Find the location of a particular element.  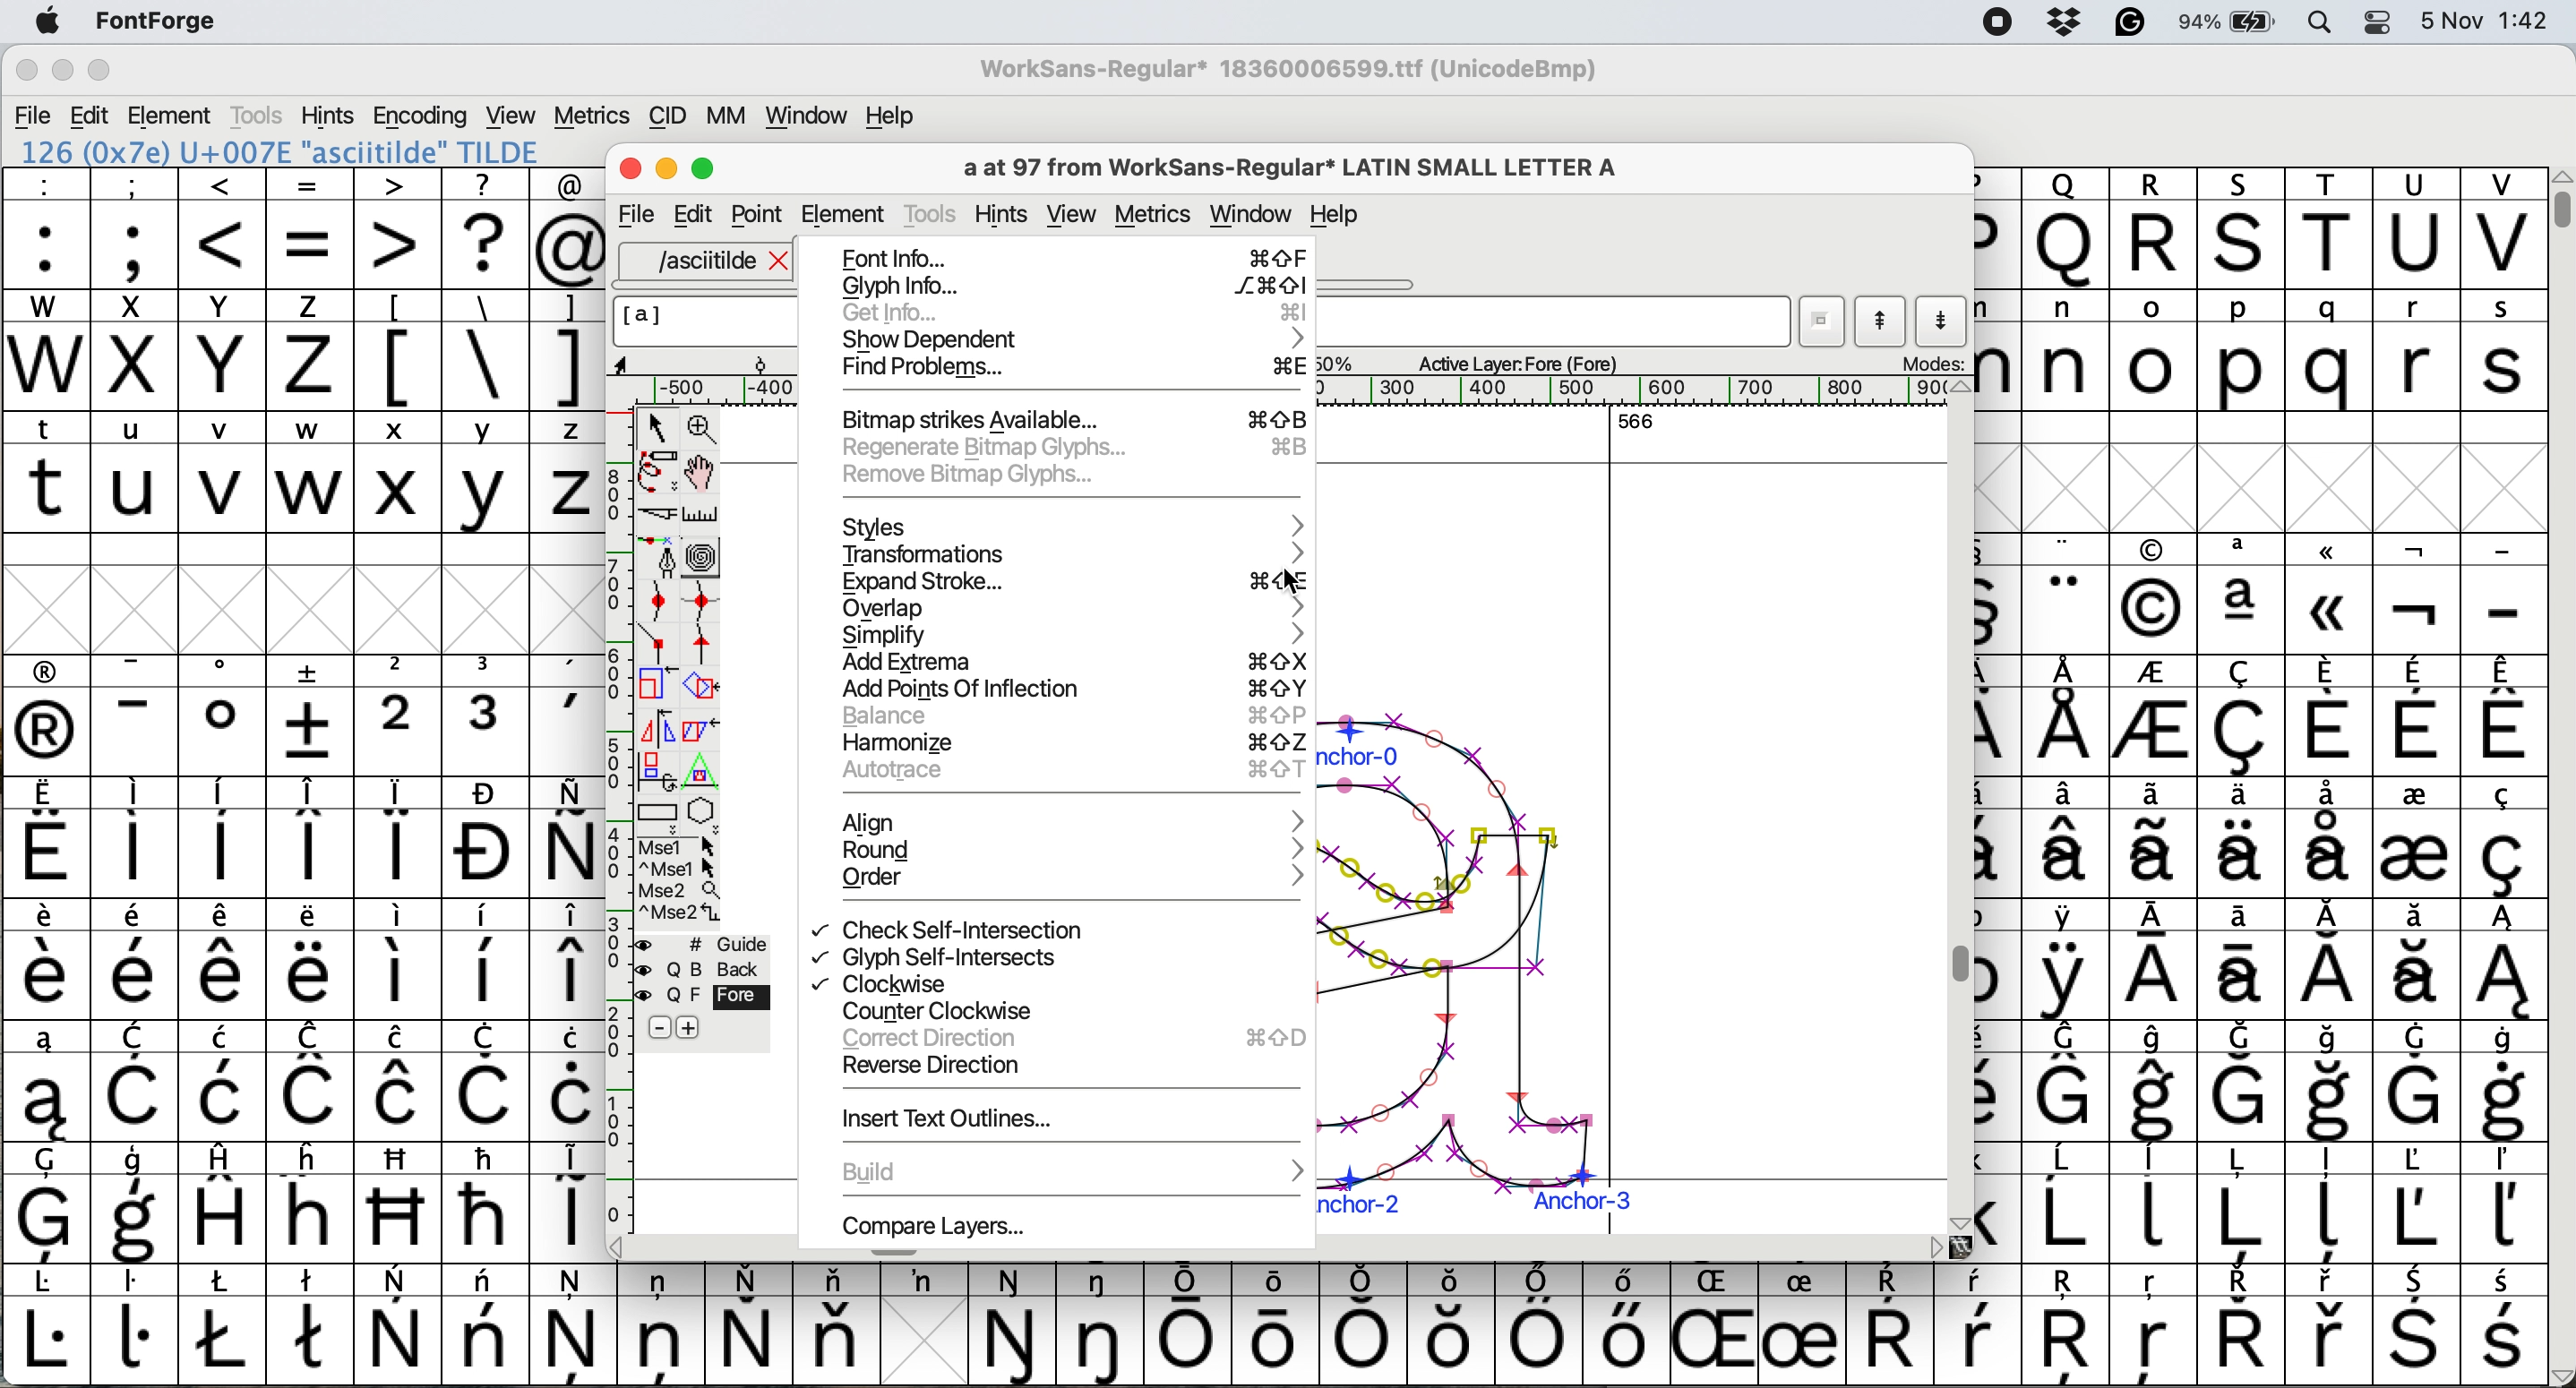

rotate the selection is located at coordinates (711, 688).